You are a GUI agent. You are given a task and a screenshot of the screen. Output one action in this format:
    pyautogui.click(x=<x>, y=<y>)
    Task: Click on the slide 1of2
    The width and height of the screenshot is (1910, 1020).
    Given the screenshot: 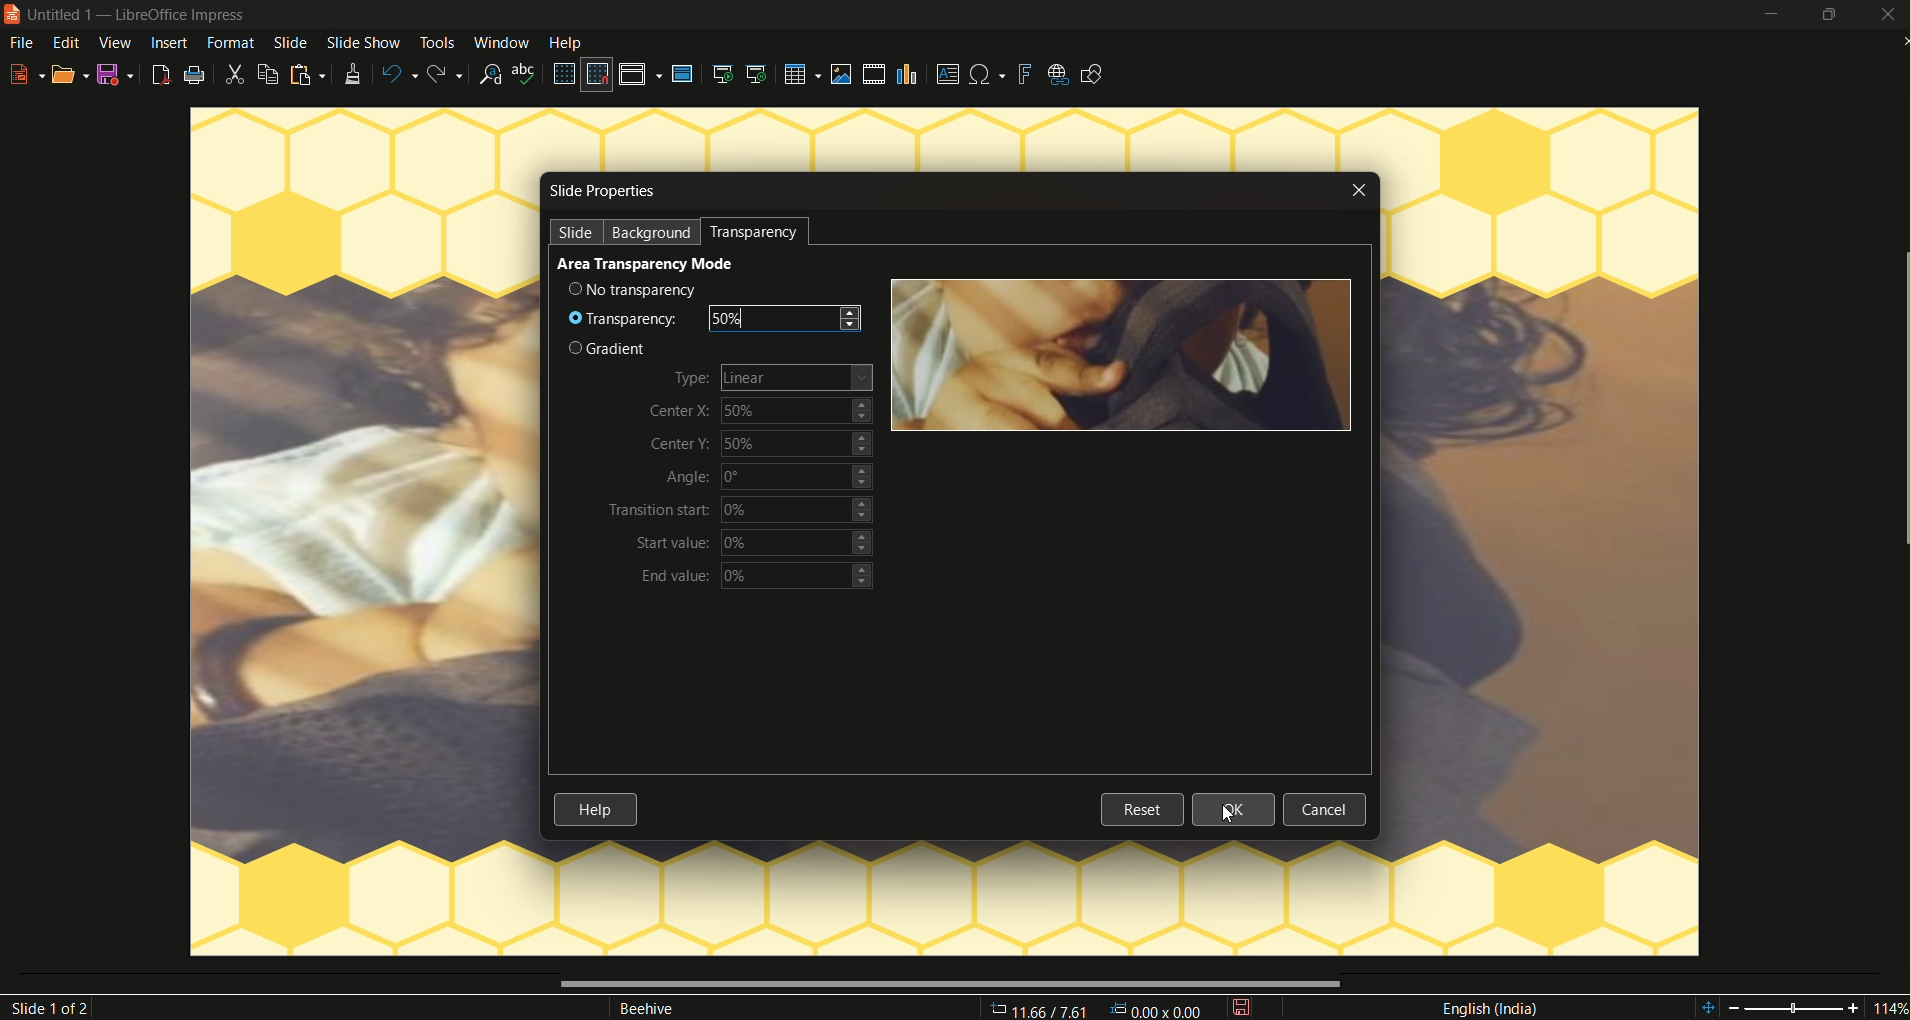 What is the action you would take?
    pyautogui.click(x=56, y=1008)
    